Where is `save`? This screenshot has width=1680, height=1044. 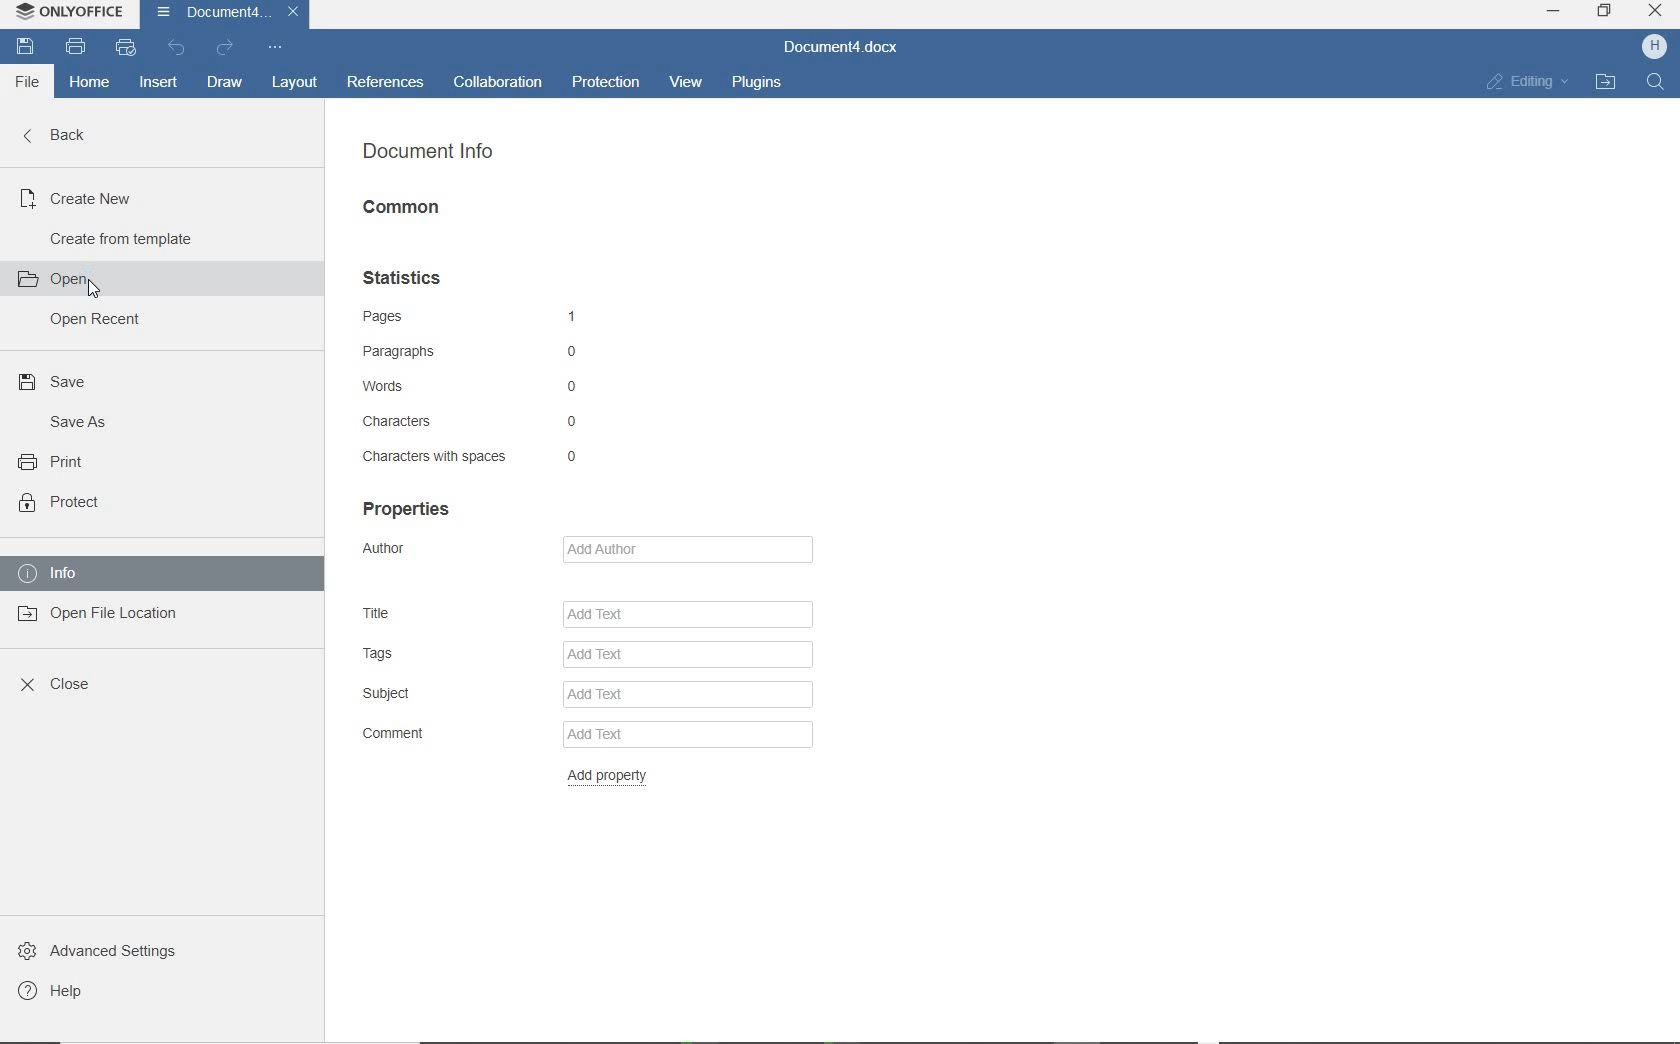 save is located at coordinates (55, 384).